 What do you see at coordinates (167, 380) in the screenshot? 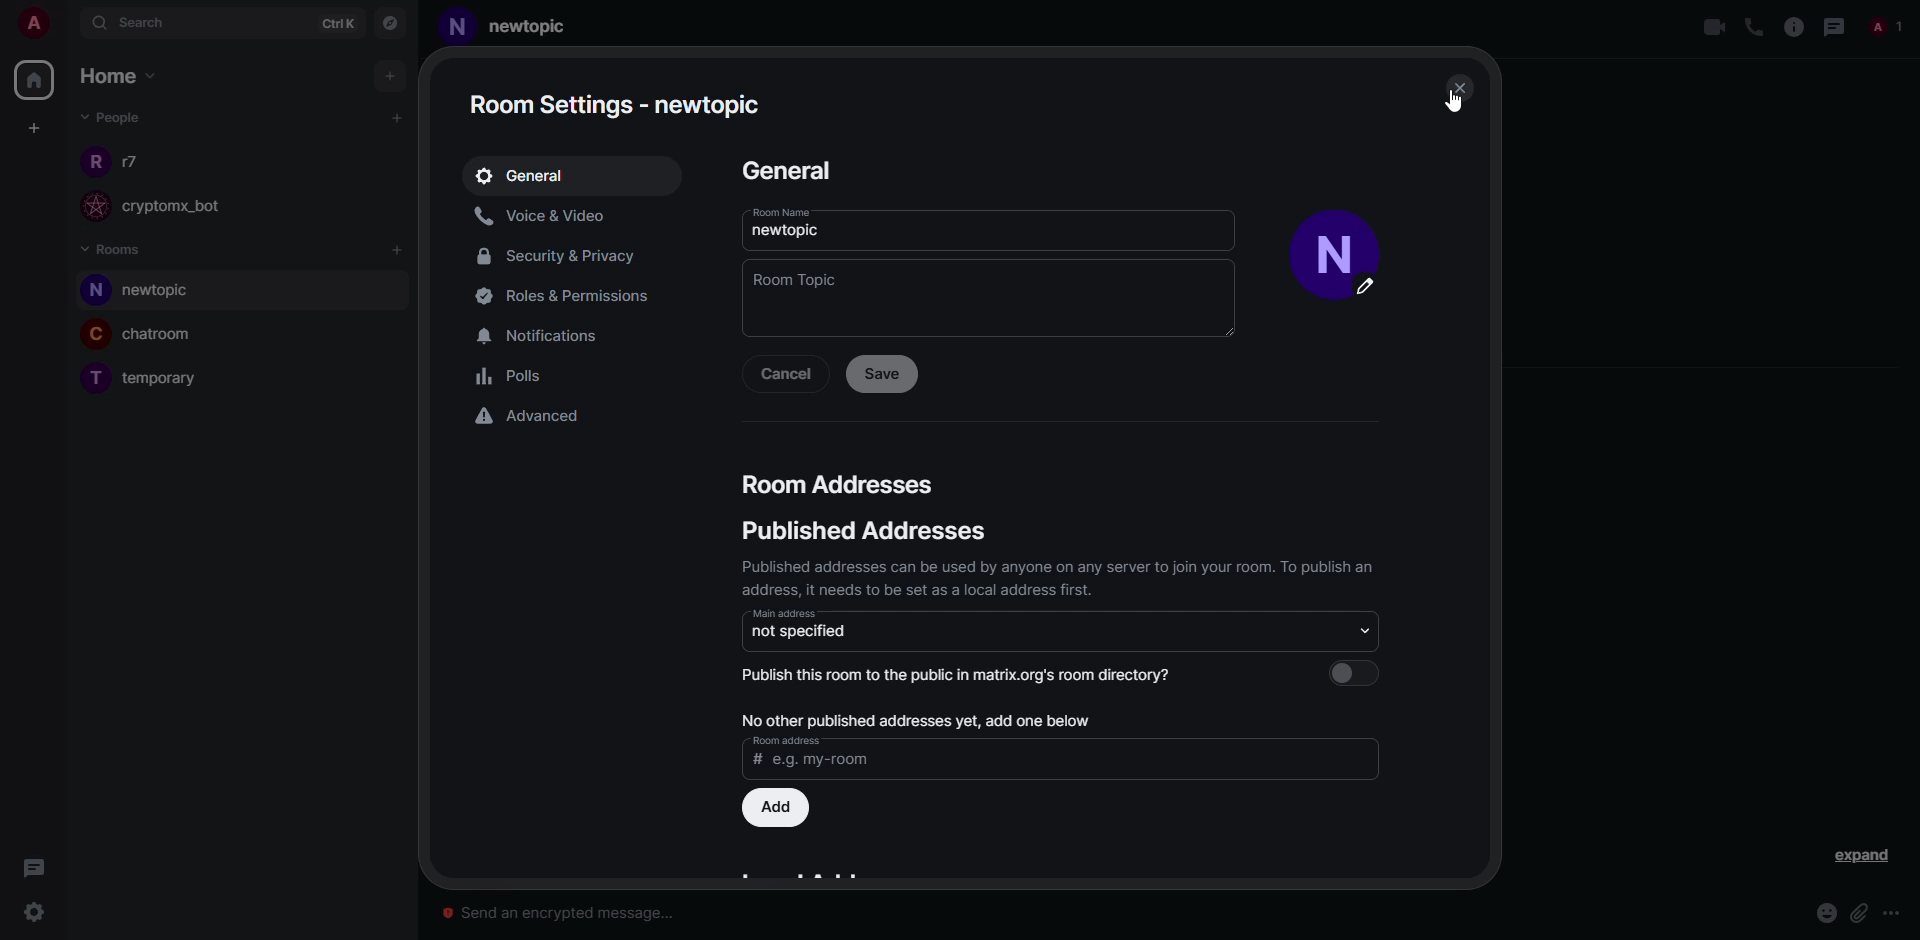
I see `room` at bounding box center [167, 380].